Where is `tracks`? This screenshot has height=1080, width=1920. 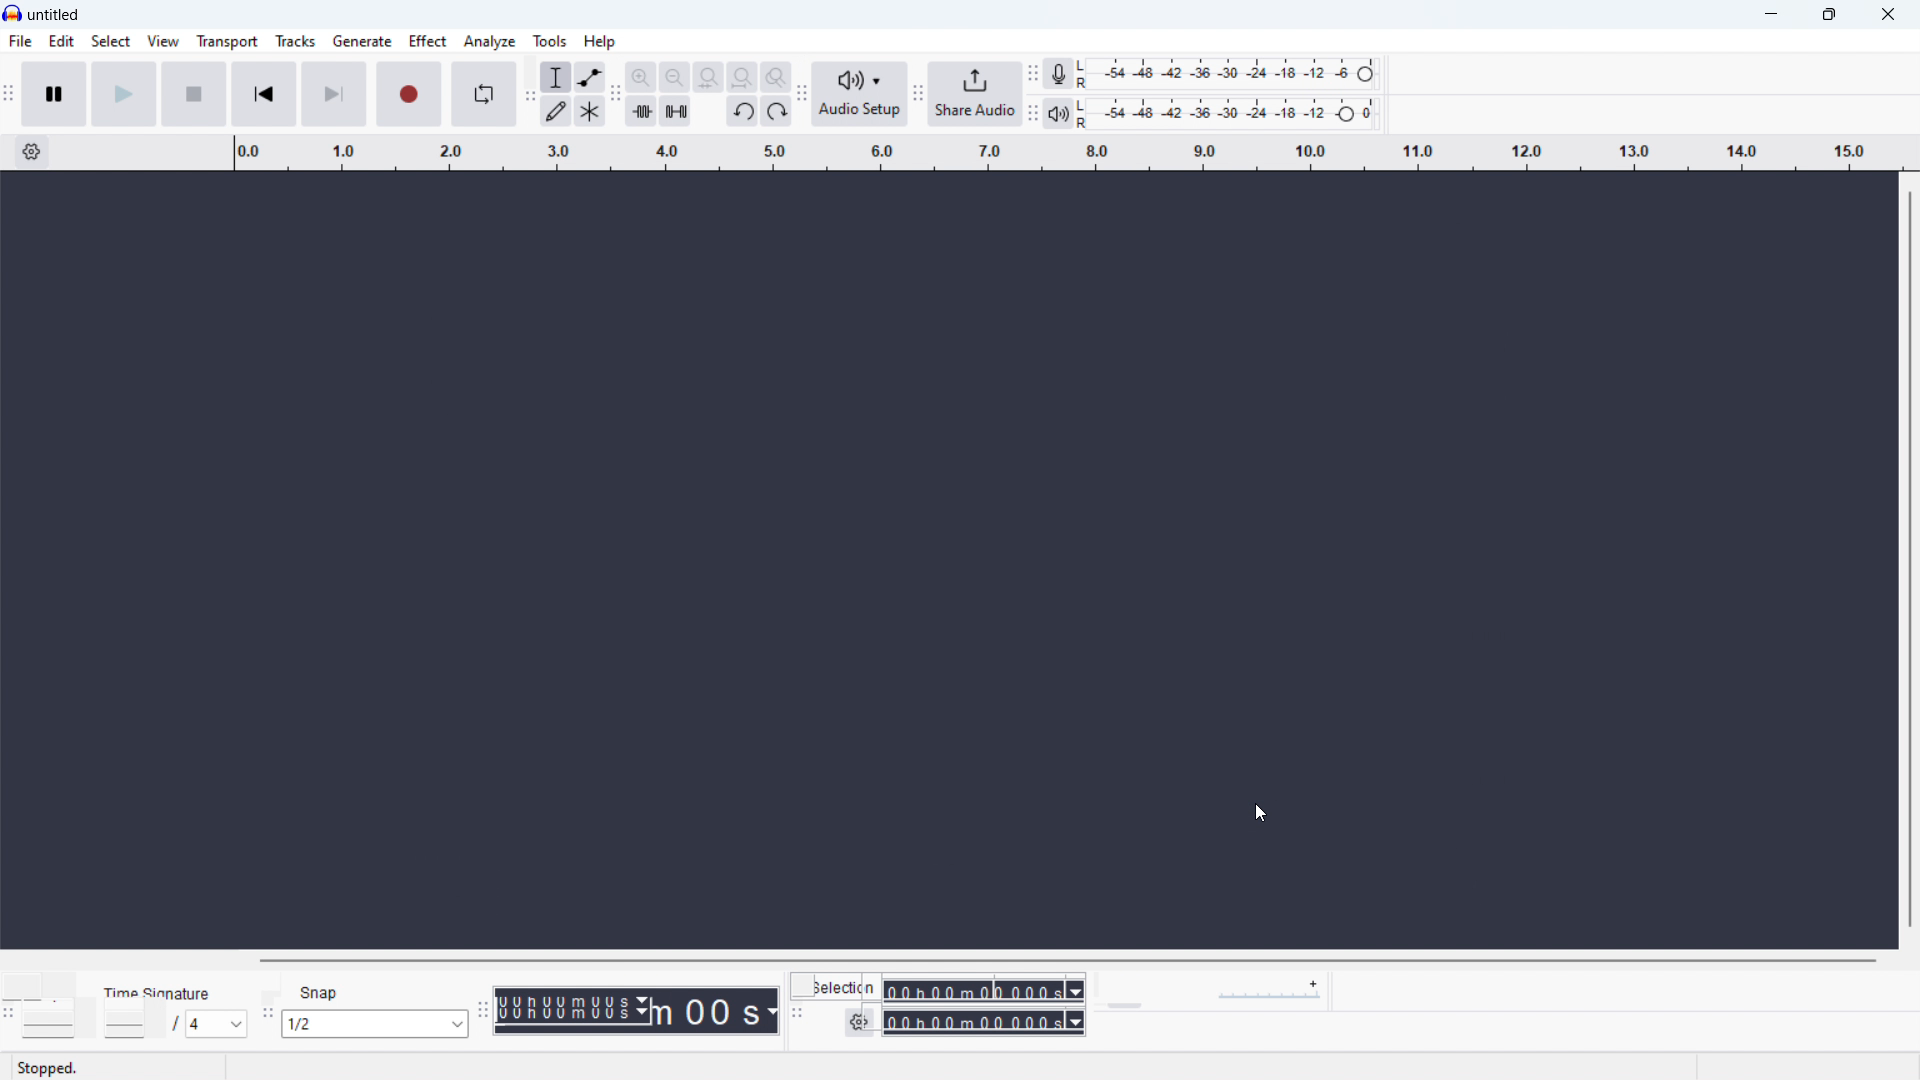 tracks is located at coordinates (296, 41).